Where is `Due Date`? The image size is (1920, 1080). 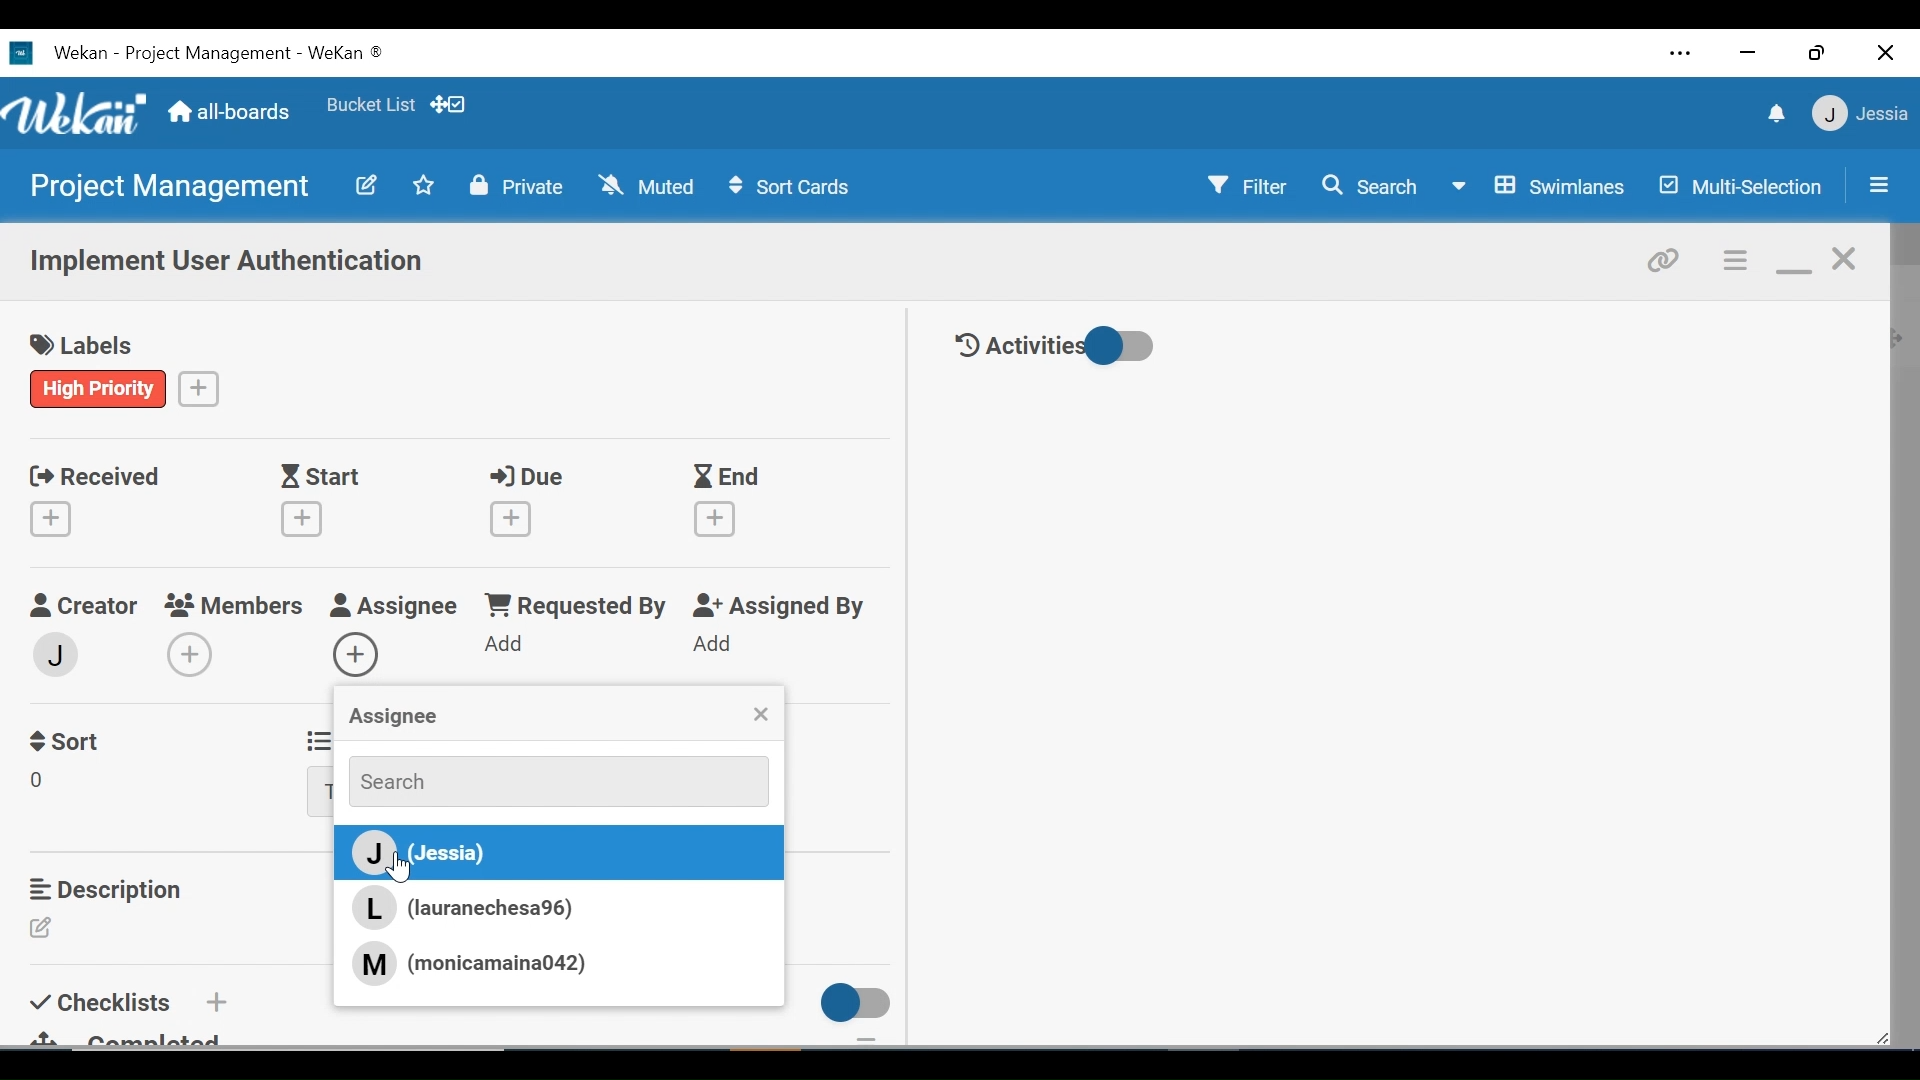 Due Date is located at coordinates (532, 477).